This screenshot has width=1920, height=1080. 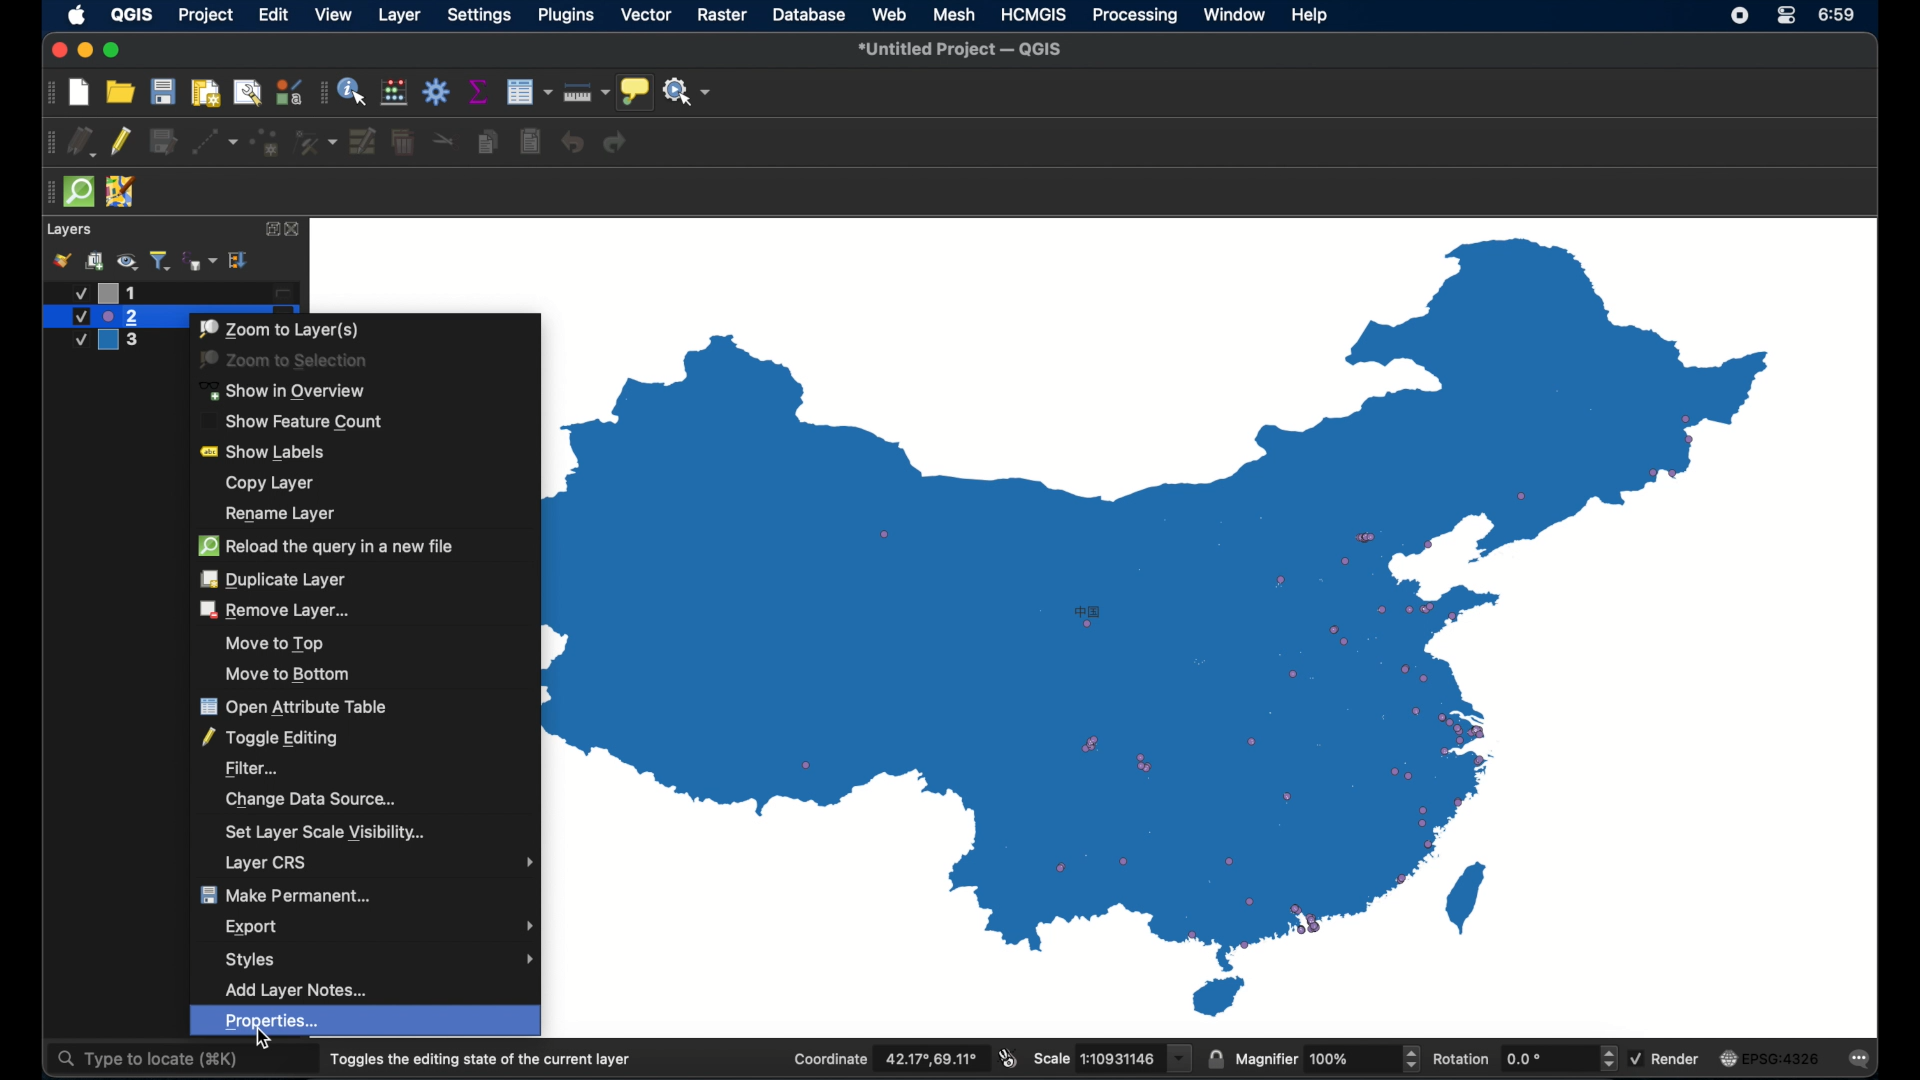 I want to click on filter  legend, so click(x=161, y=260).